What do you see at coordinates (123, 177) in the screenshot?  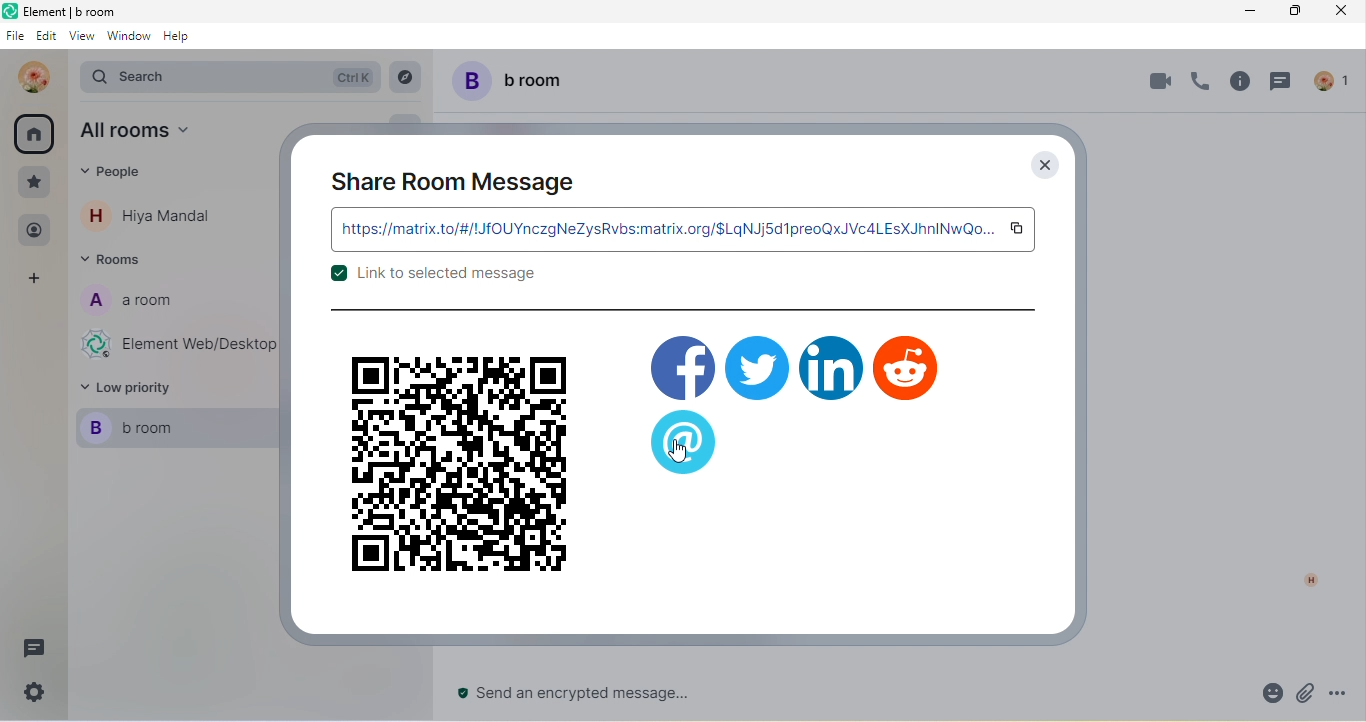 I see `people` at bounding box center [123, 177].